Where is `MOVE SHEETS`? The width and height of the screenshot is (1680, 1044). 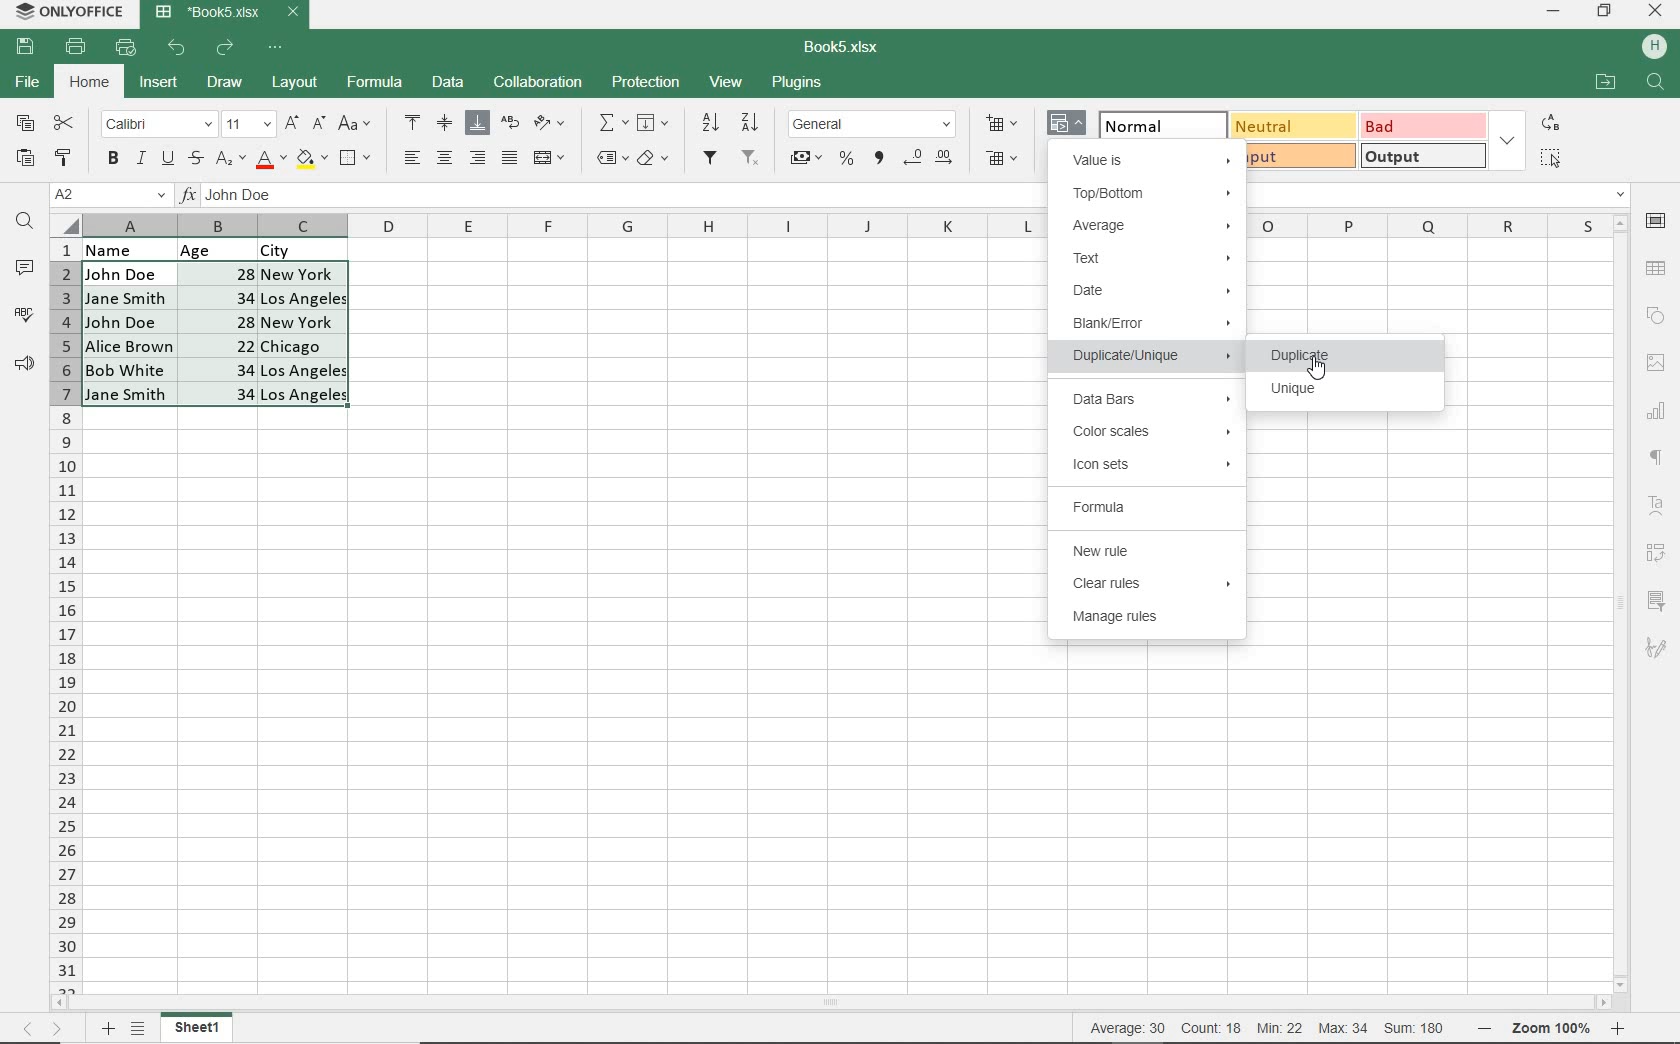 MOVE SHEETS is located at coordinates (42, 1030).